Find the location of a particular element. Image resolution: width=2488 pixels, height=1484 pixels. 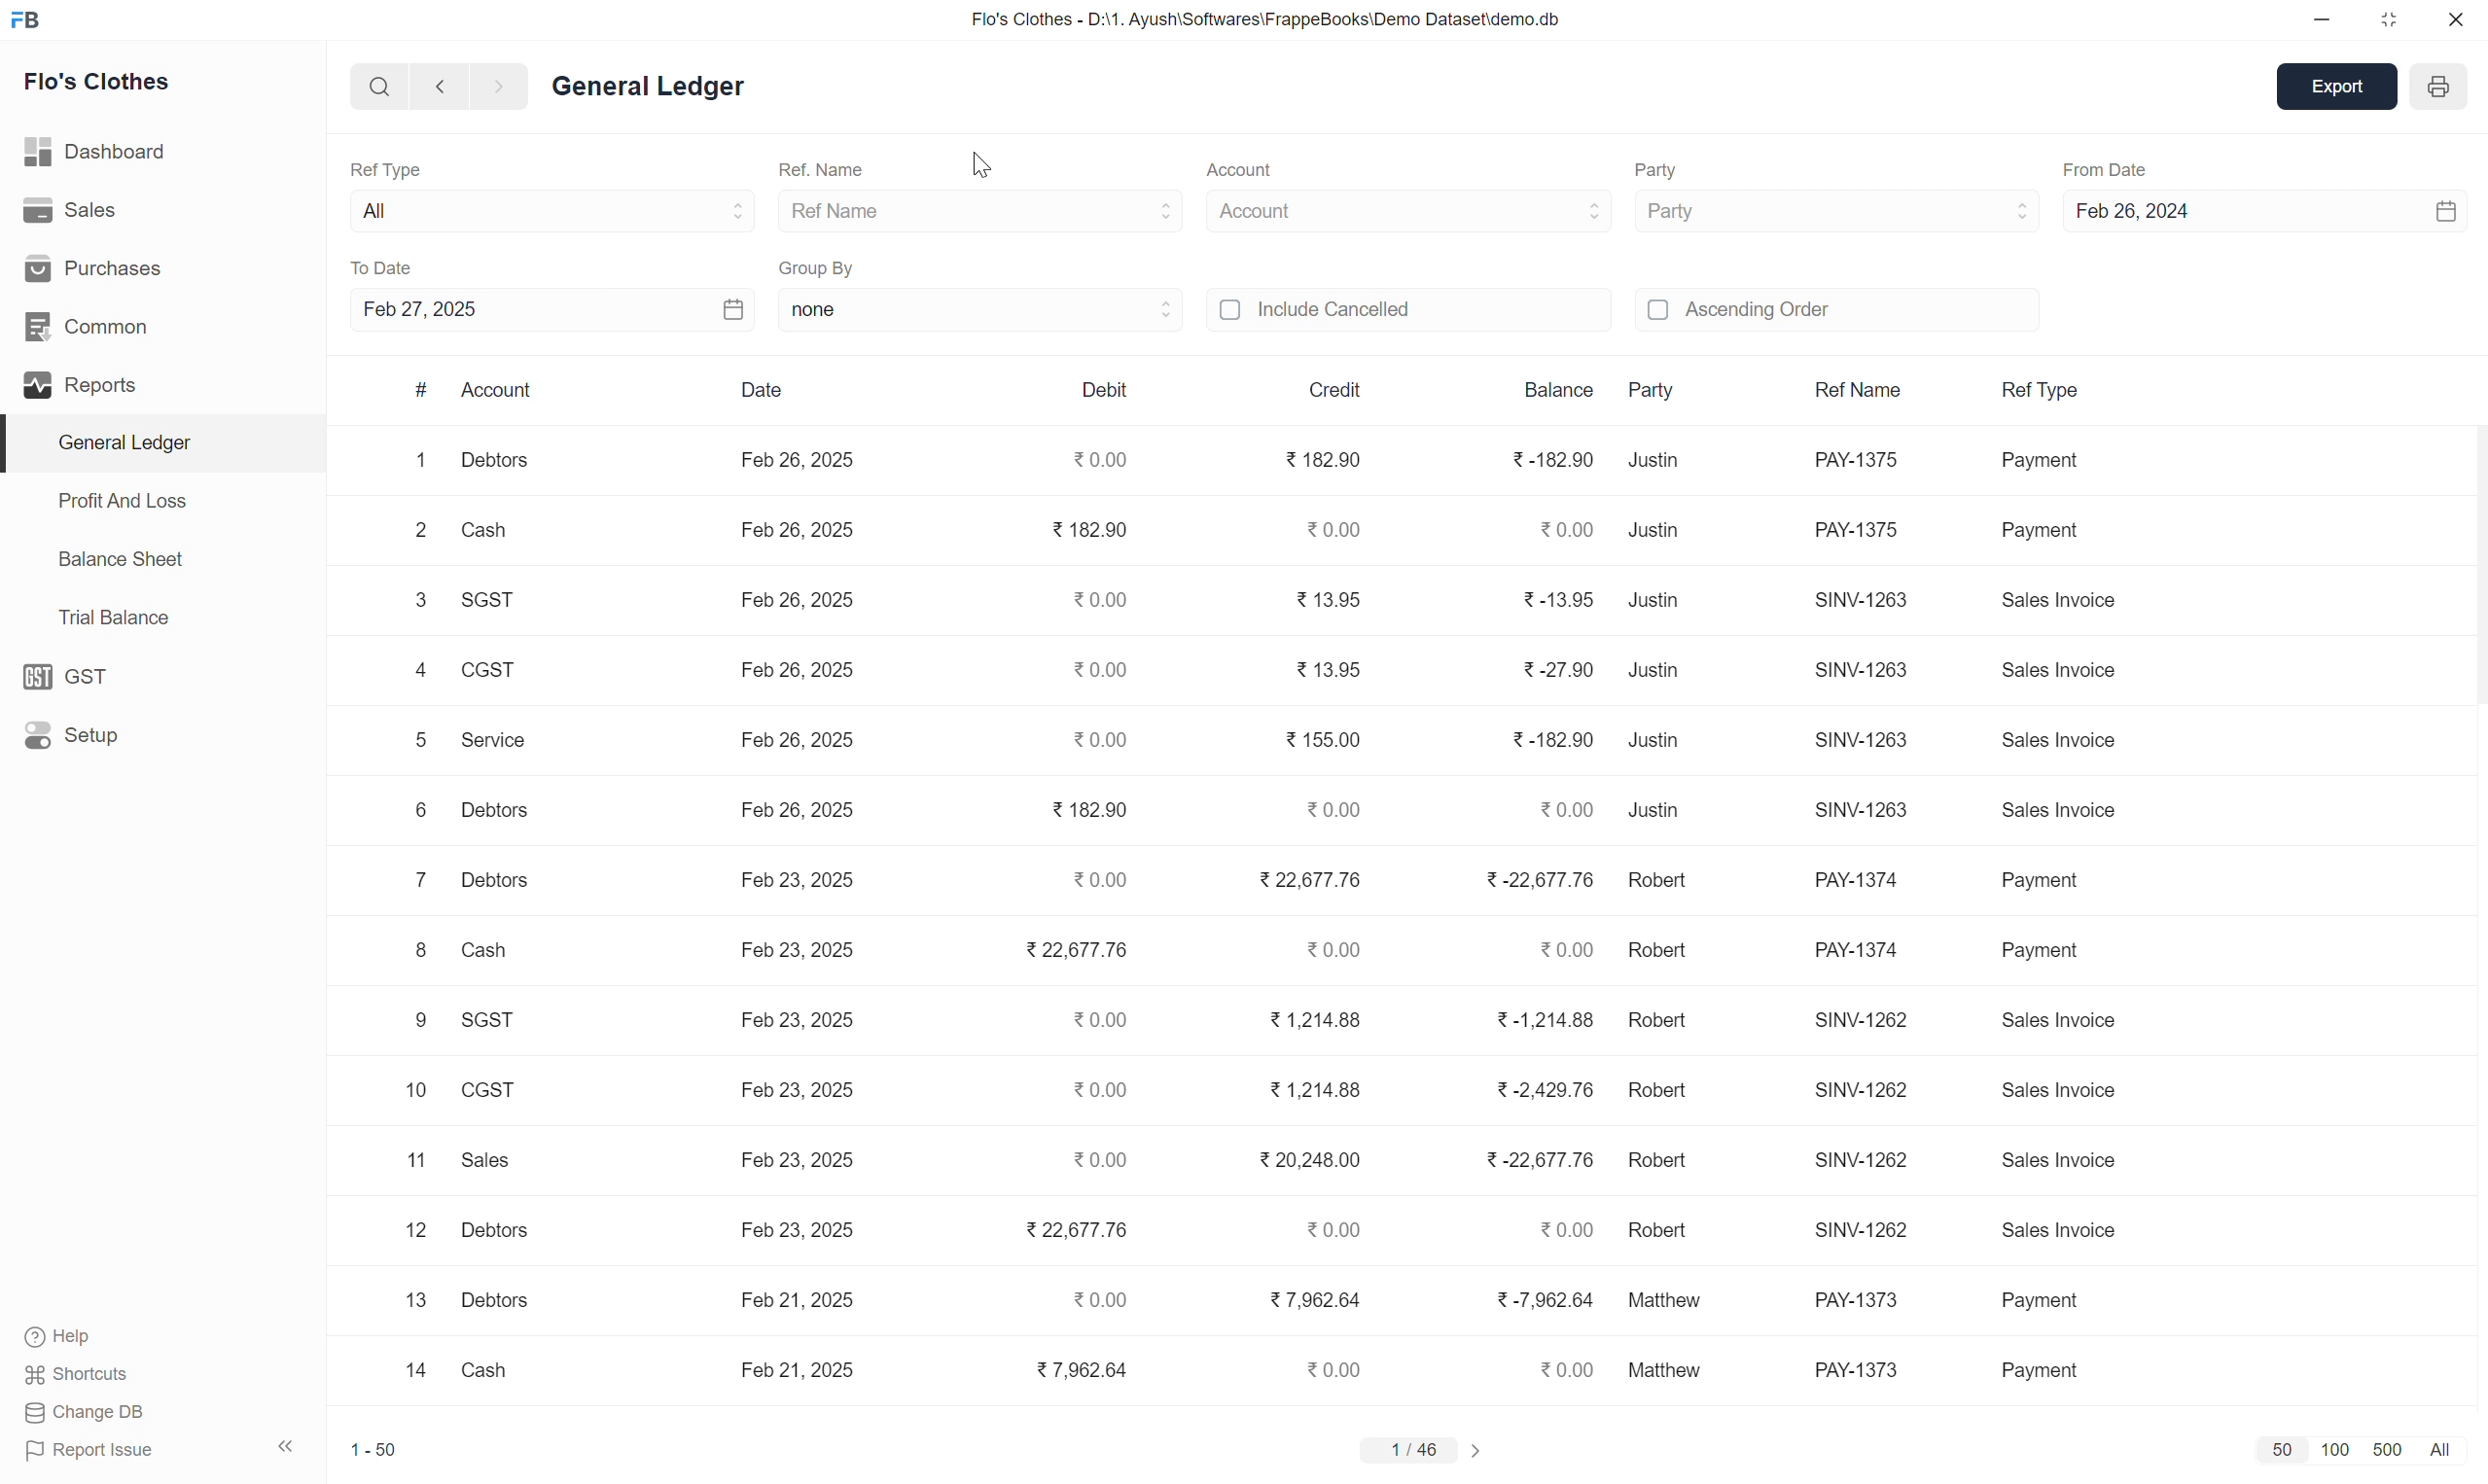

trial balance is located at coordinates (114, 617).